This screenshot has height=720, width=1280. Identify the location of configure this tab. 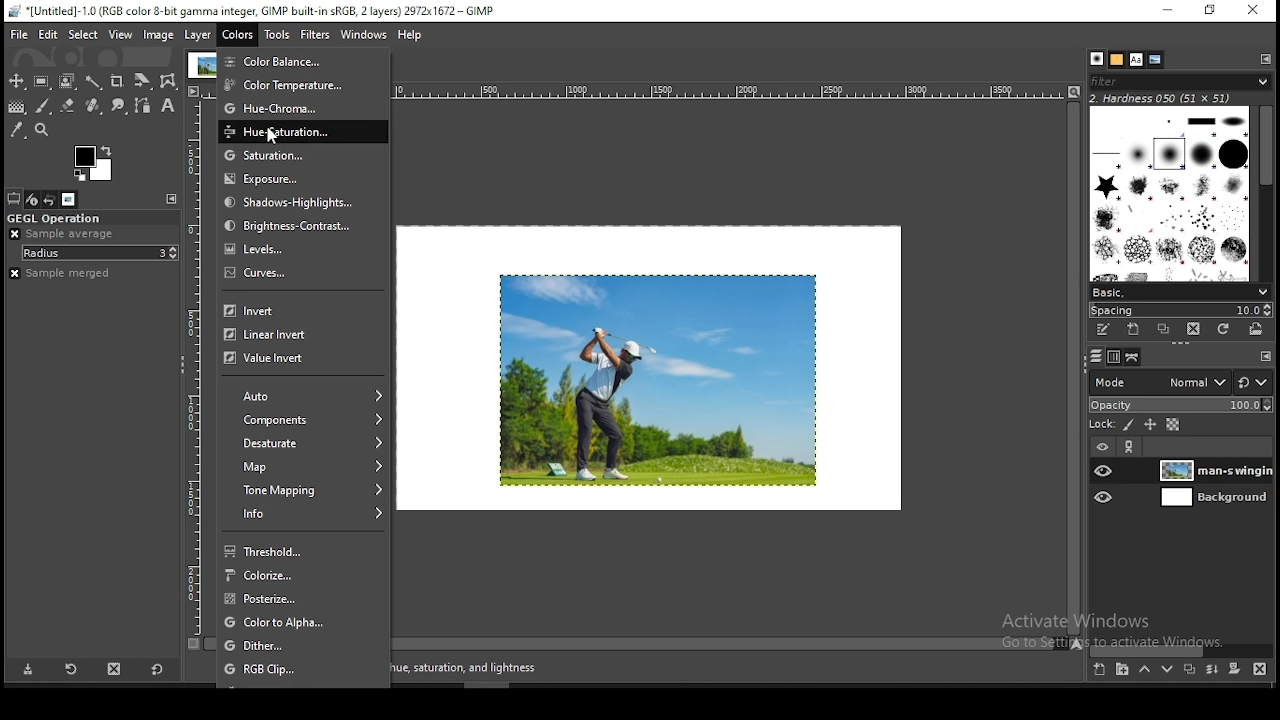
(1264, 60).